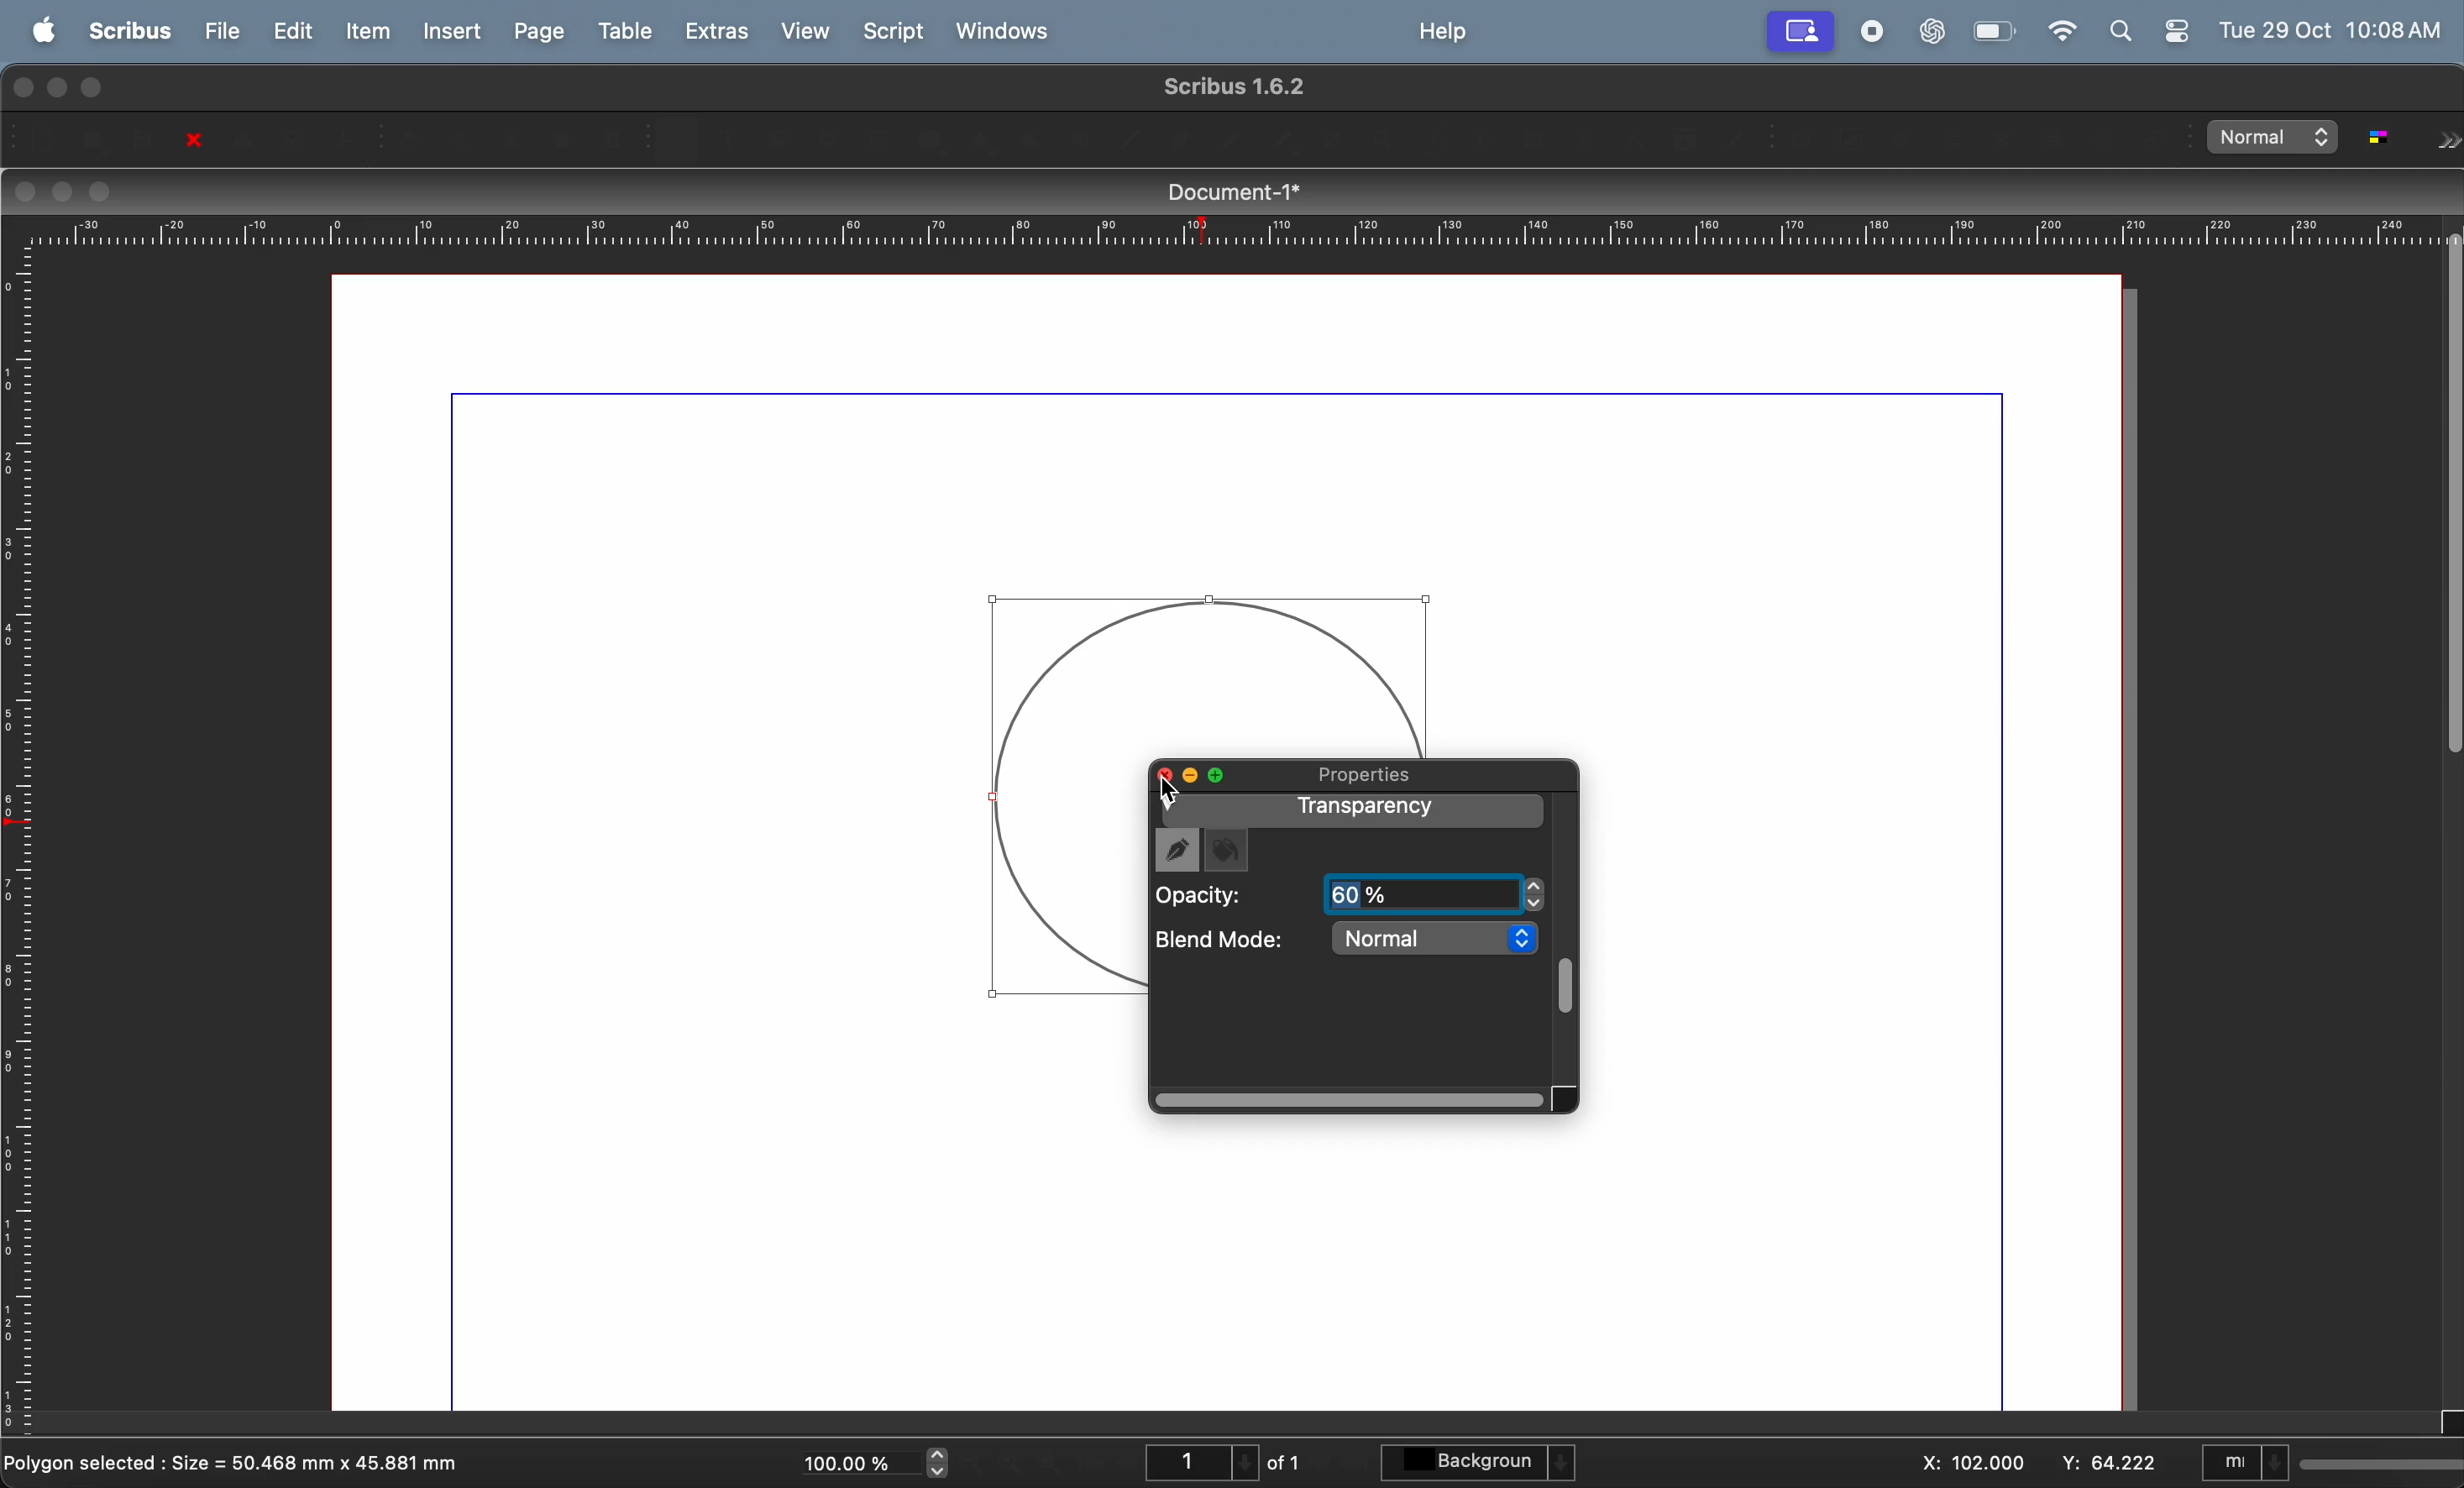 The image size is (2464, 1488). Describe the element at coordinates (124, 29) in the screenshot. I see `scribus` at that location.